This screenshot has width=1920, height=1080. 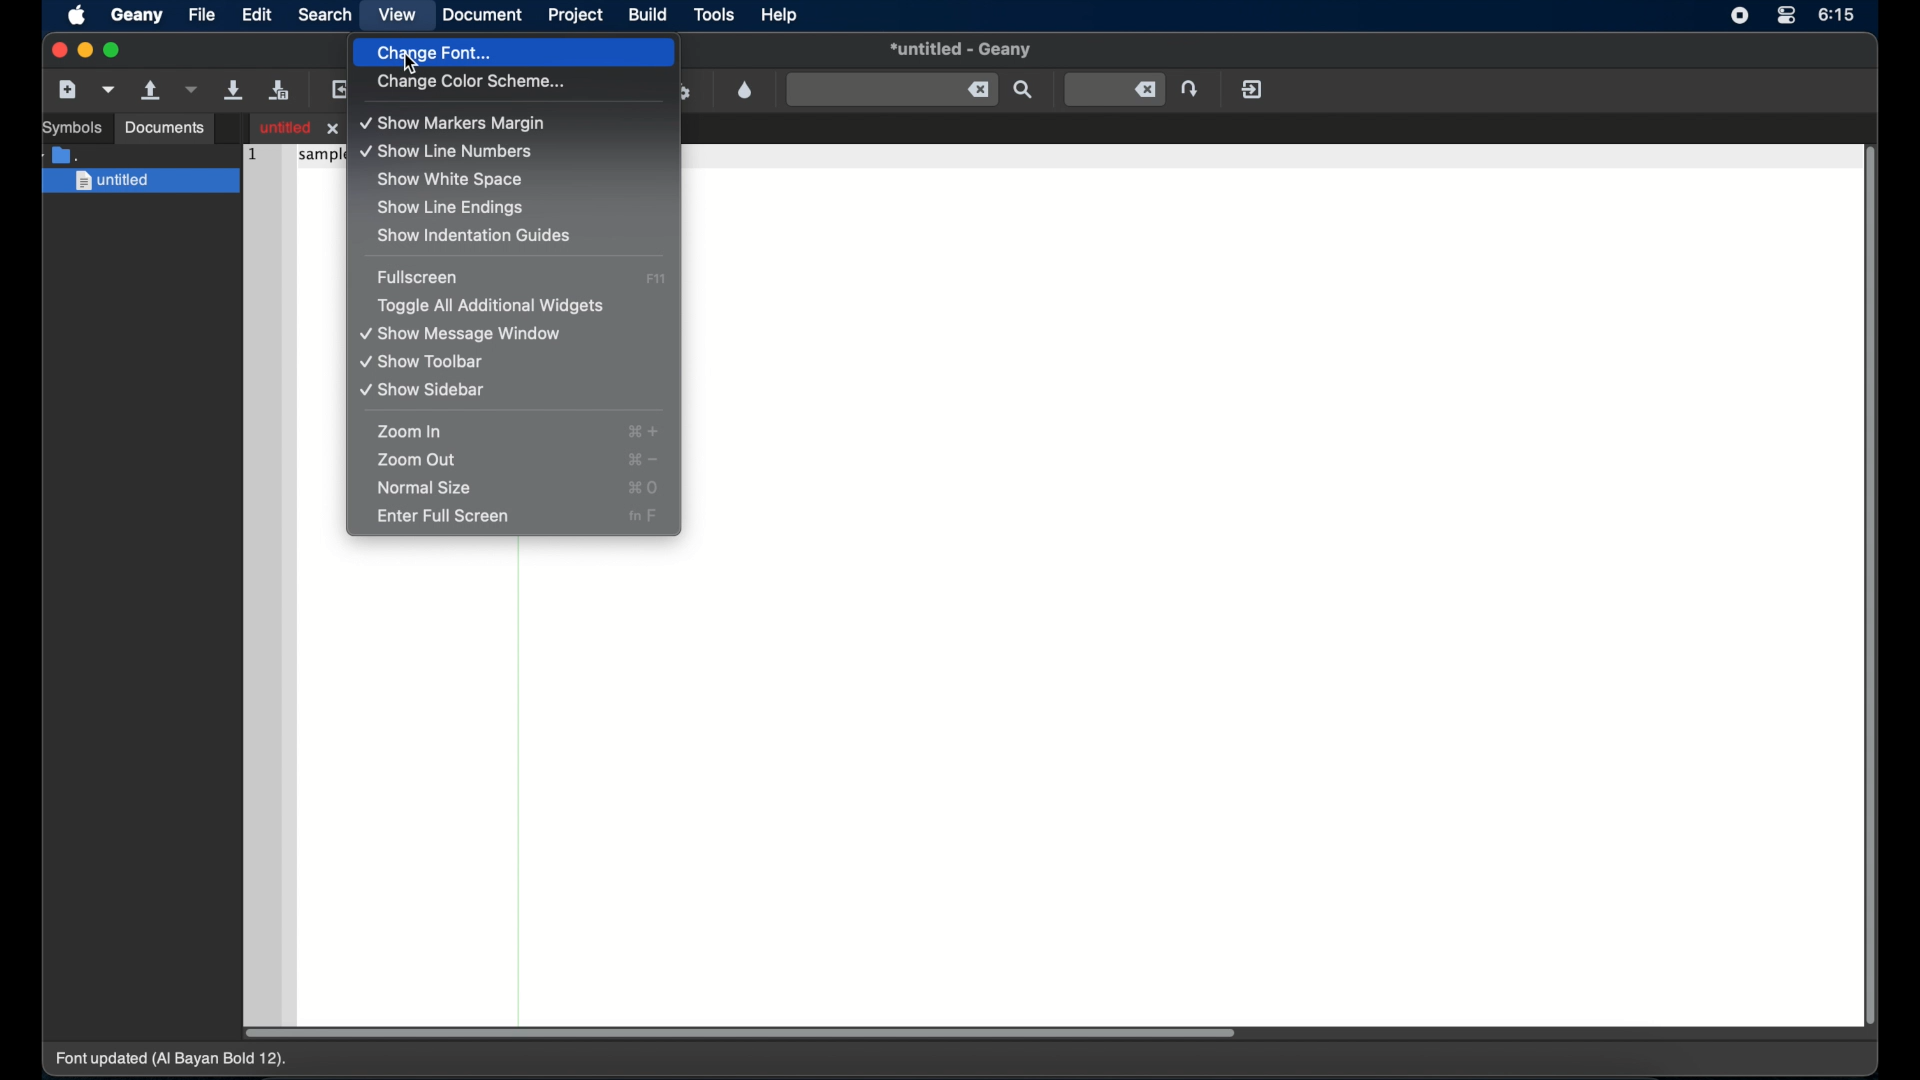 What do you see at coordinates (1873, 589) in the screenshot?
I see `scroll box` at bounding box center [1873, 589].